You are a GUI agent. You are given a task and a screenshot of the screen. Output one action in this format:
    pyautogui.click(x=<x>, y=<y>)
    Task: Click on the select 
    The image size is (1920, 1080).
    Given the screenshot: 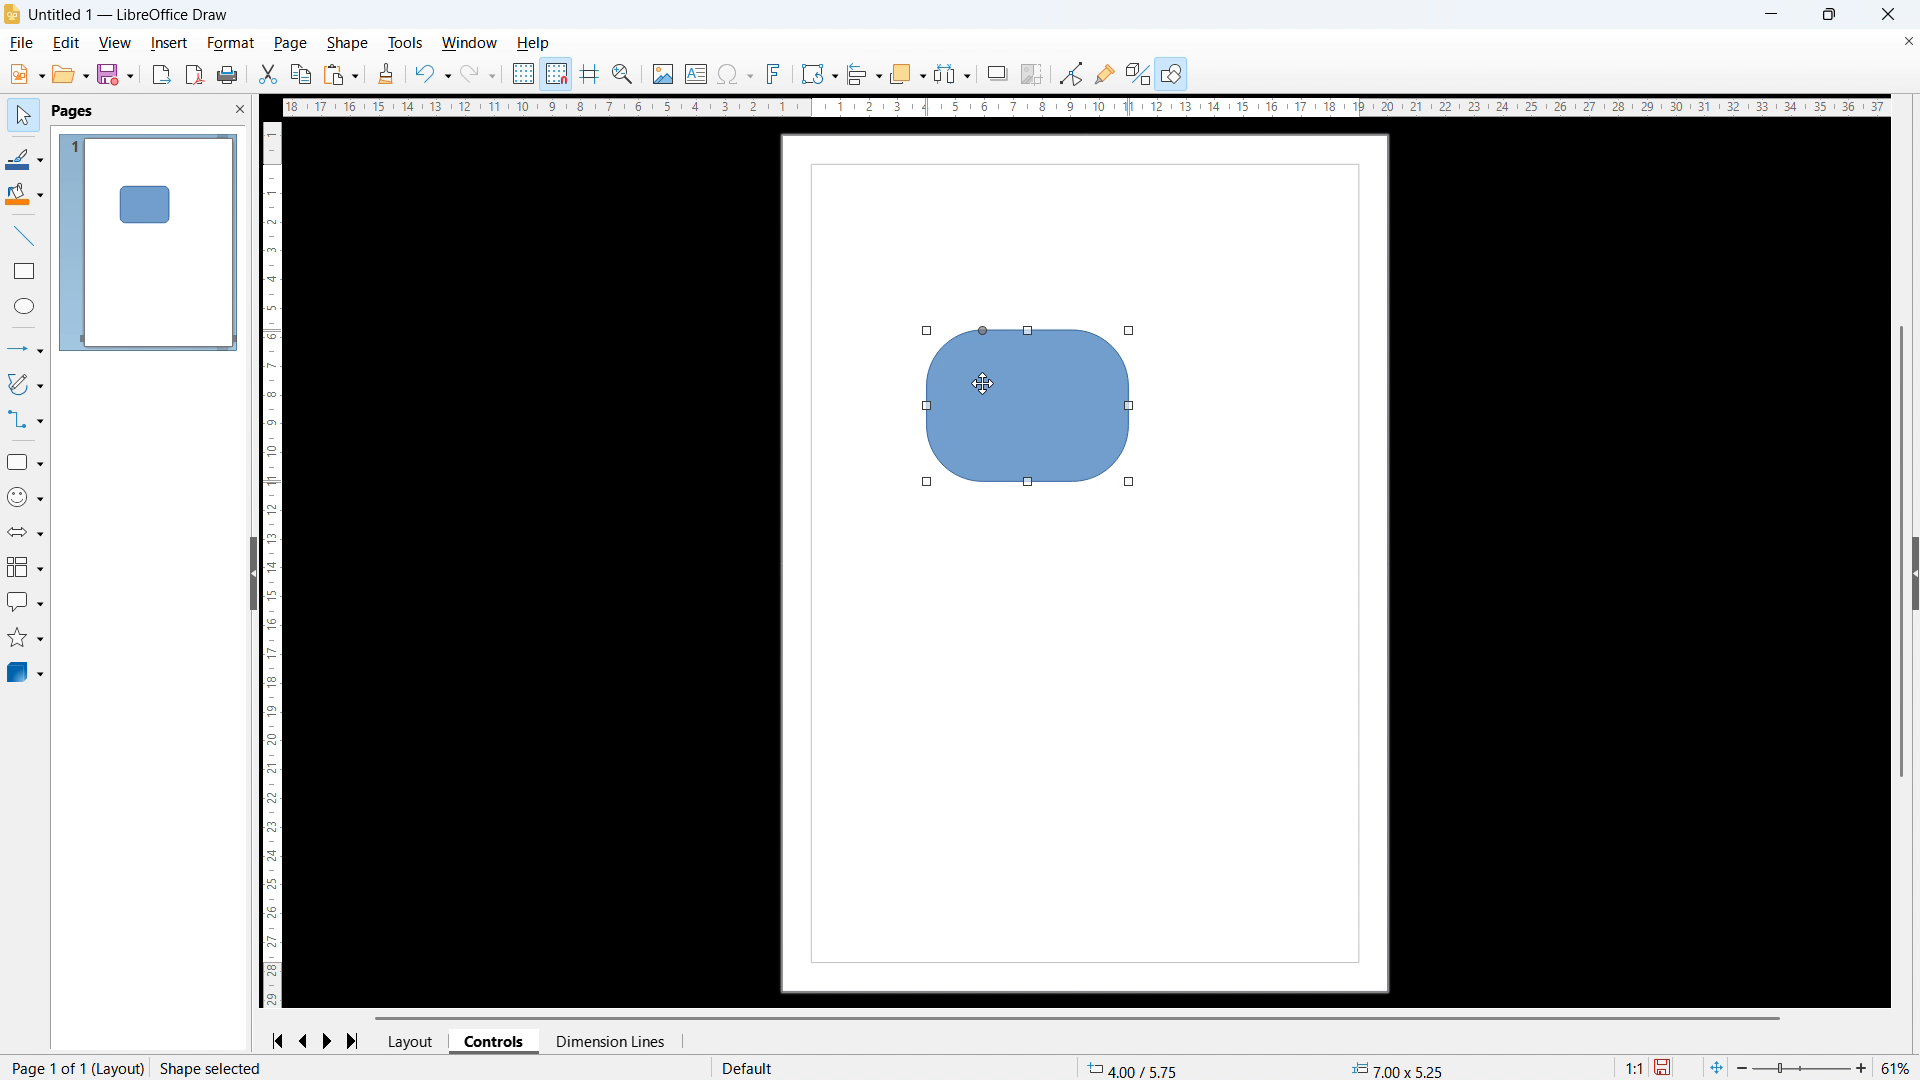 What is the action you would take?
    pyautogui.click(x=21, y=116)
    